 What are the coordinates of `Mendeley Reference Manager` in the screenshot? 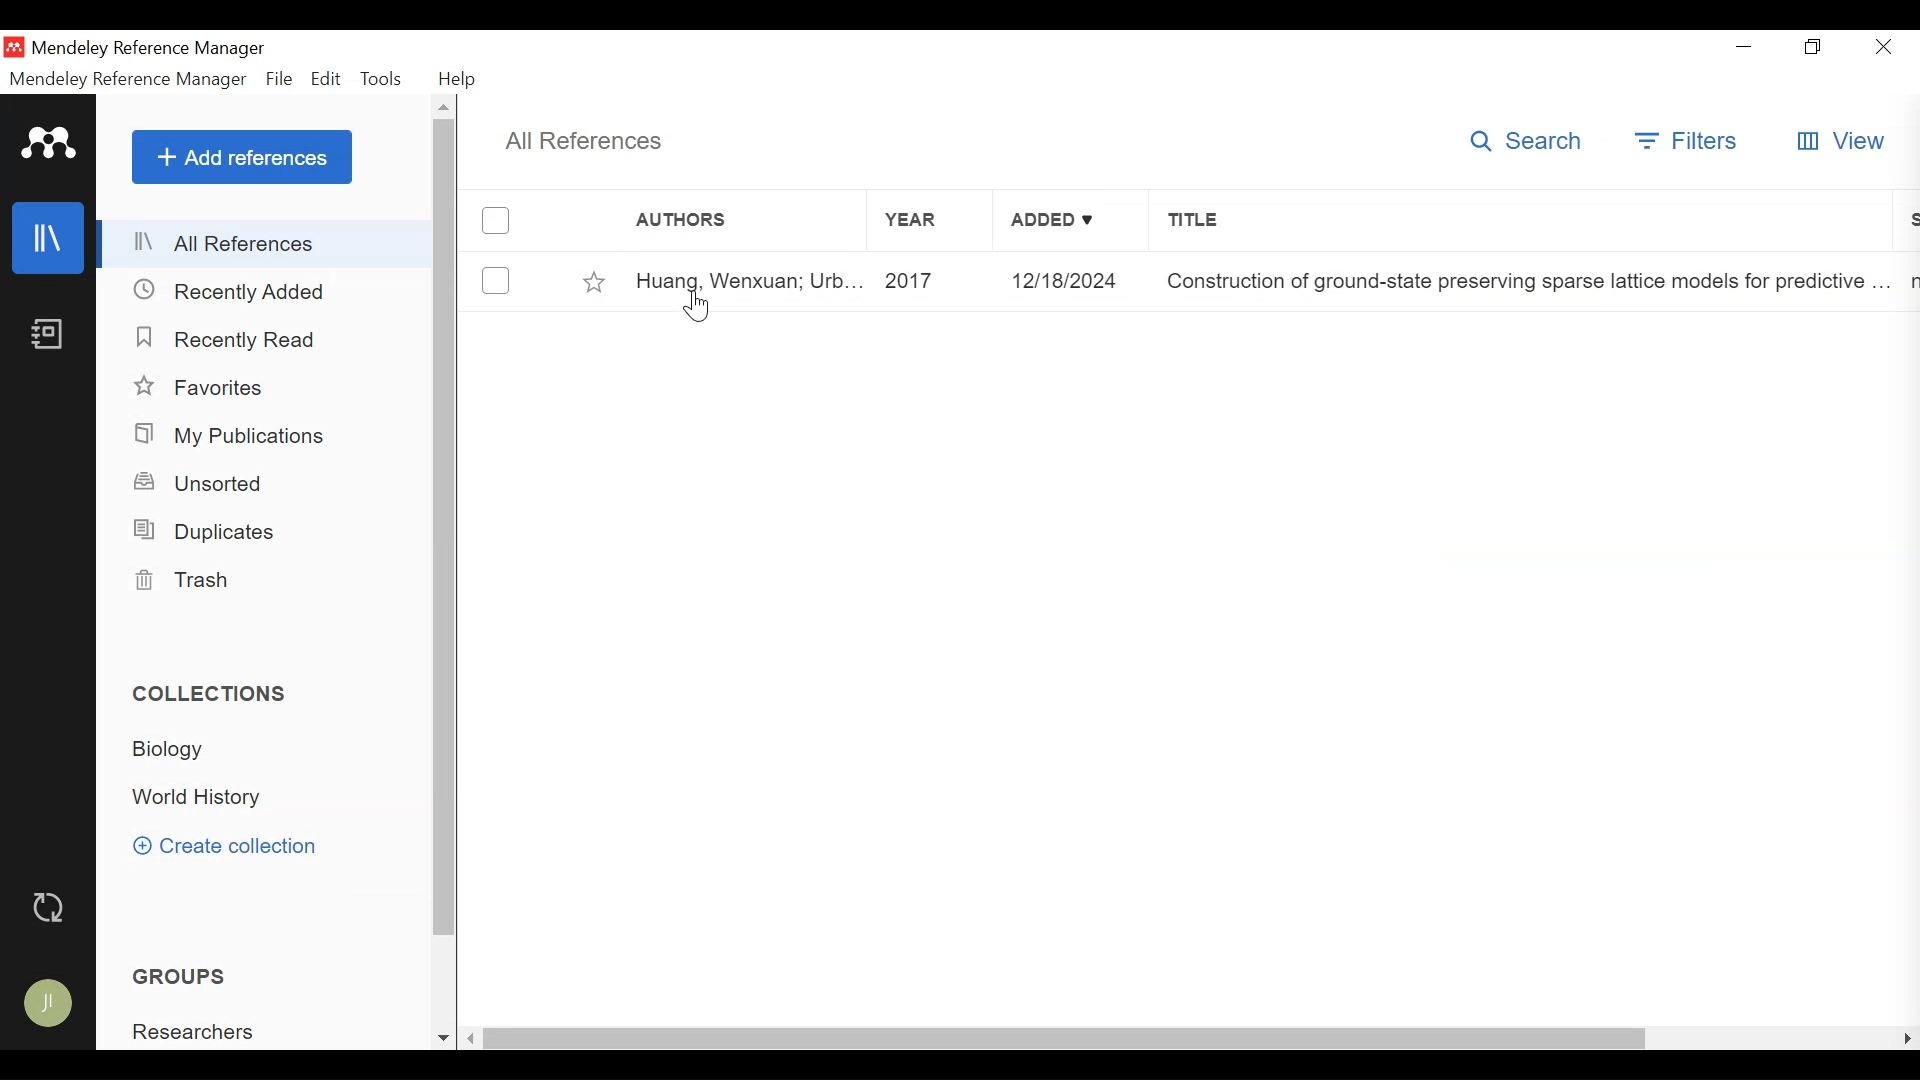 It's located at (129, 80).